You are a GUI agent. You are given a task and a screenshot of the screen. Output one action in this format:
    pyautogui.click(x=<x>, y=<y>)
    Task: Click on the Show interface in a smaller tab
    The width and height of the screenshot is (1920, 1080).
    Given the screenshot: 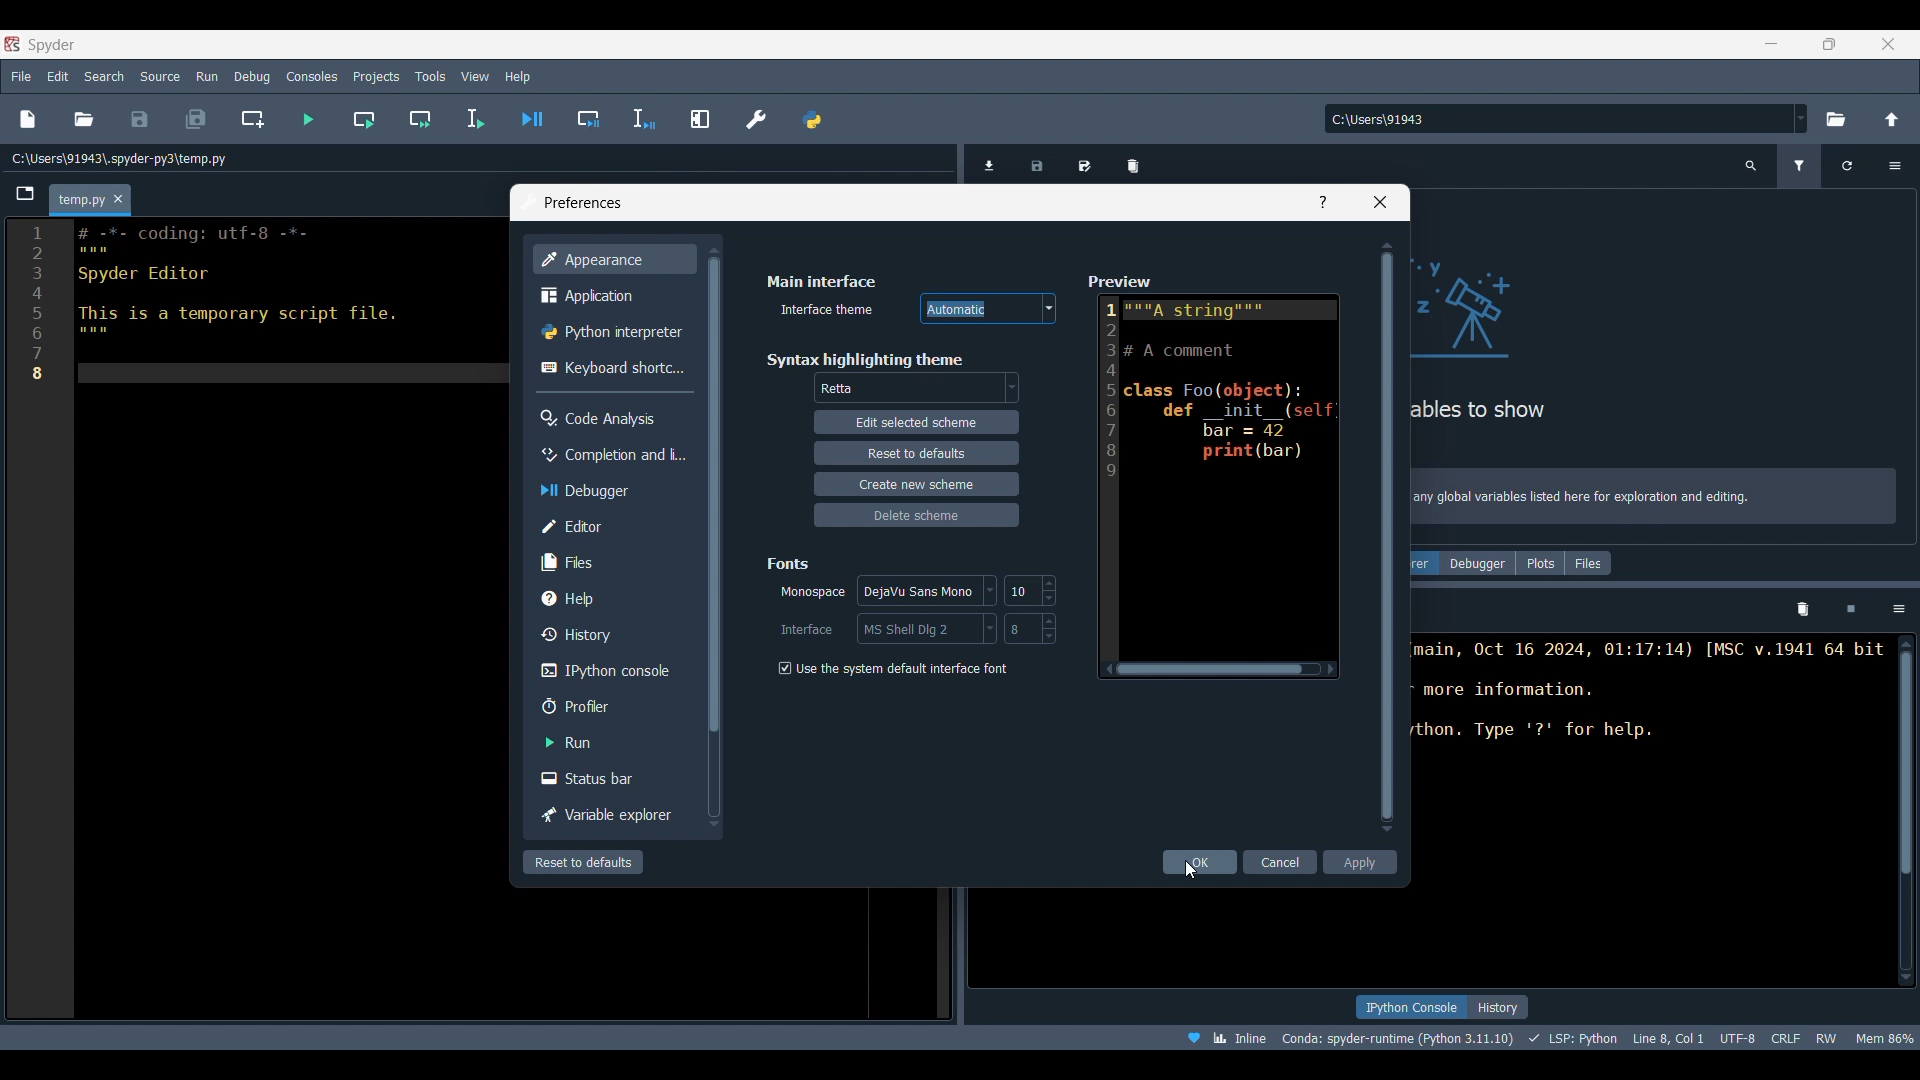 What is the action you would take?
    pyautogui.click(x=1829, y=44)
    